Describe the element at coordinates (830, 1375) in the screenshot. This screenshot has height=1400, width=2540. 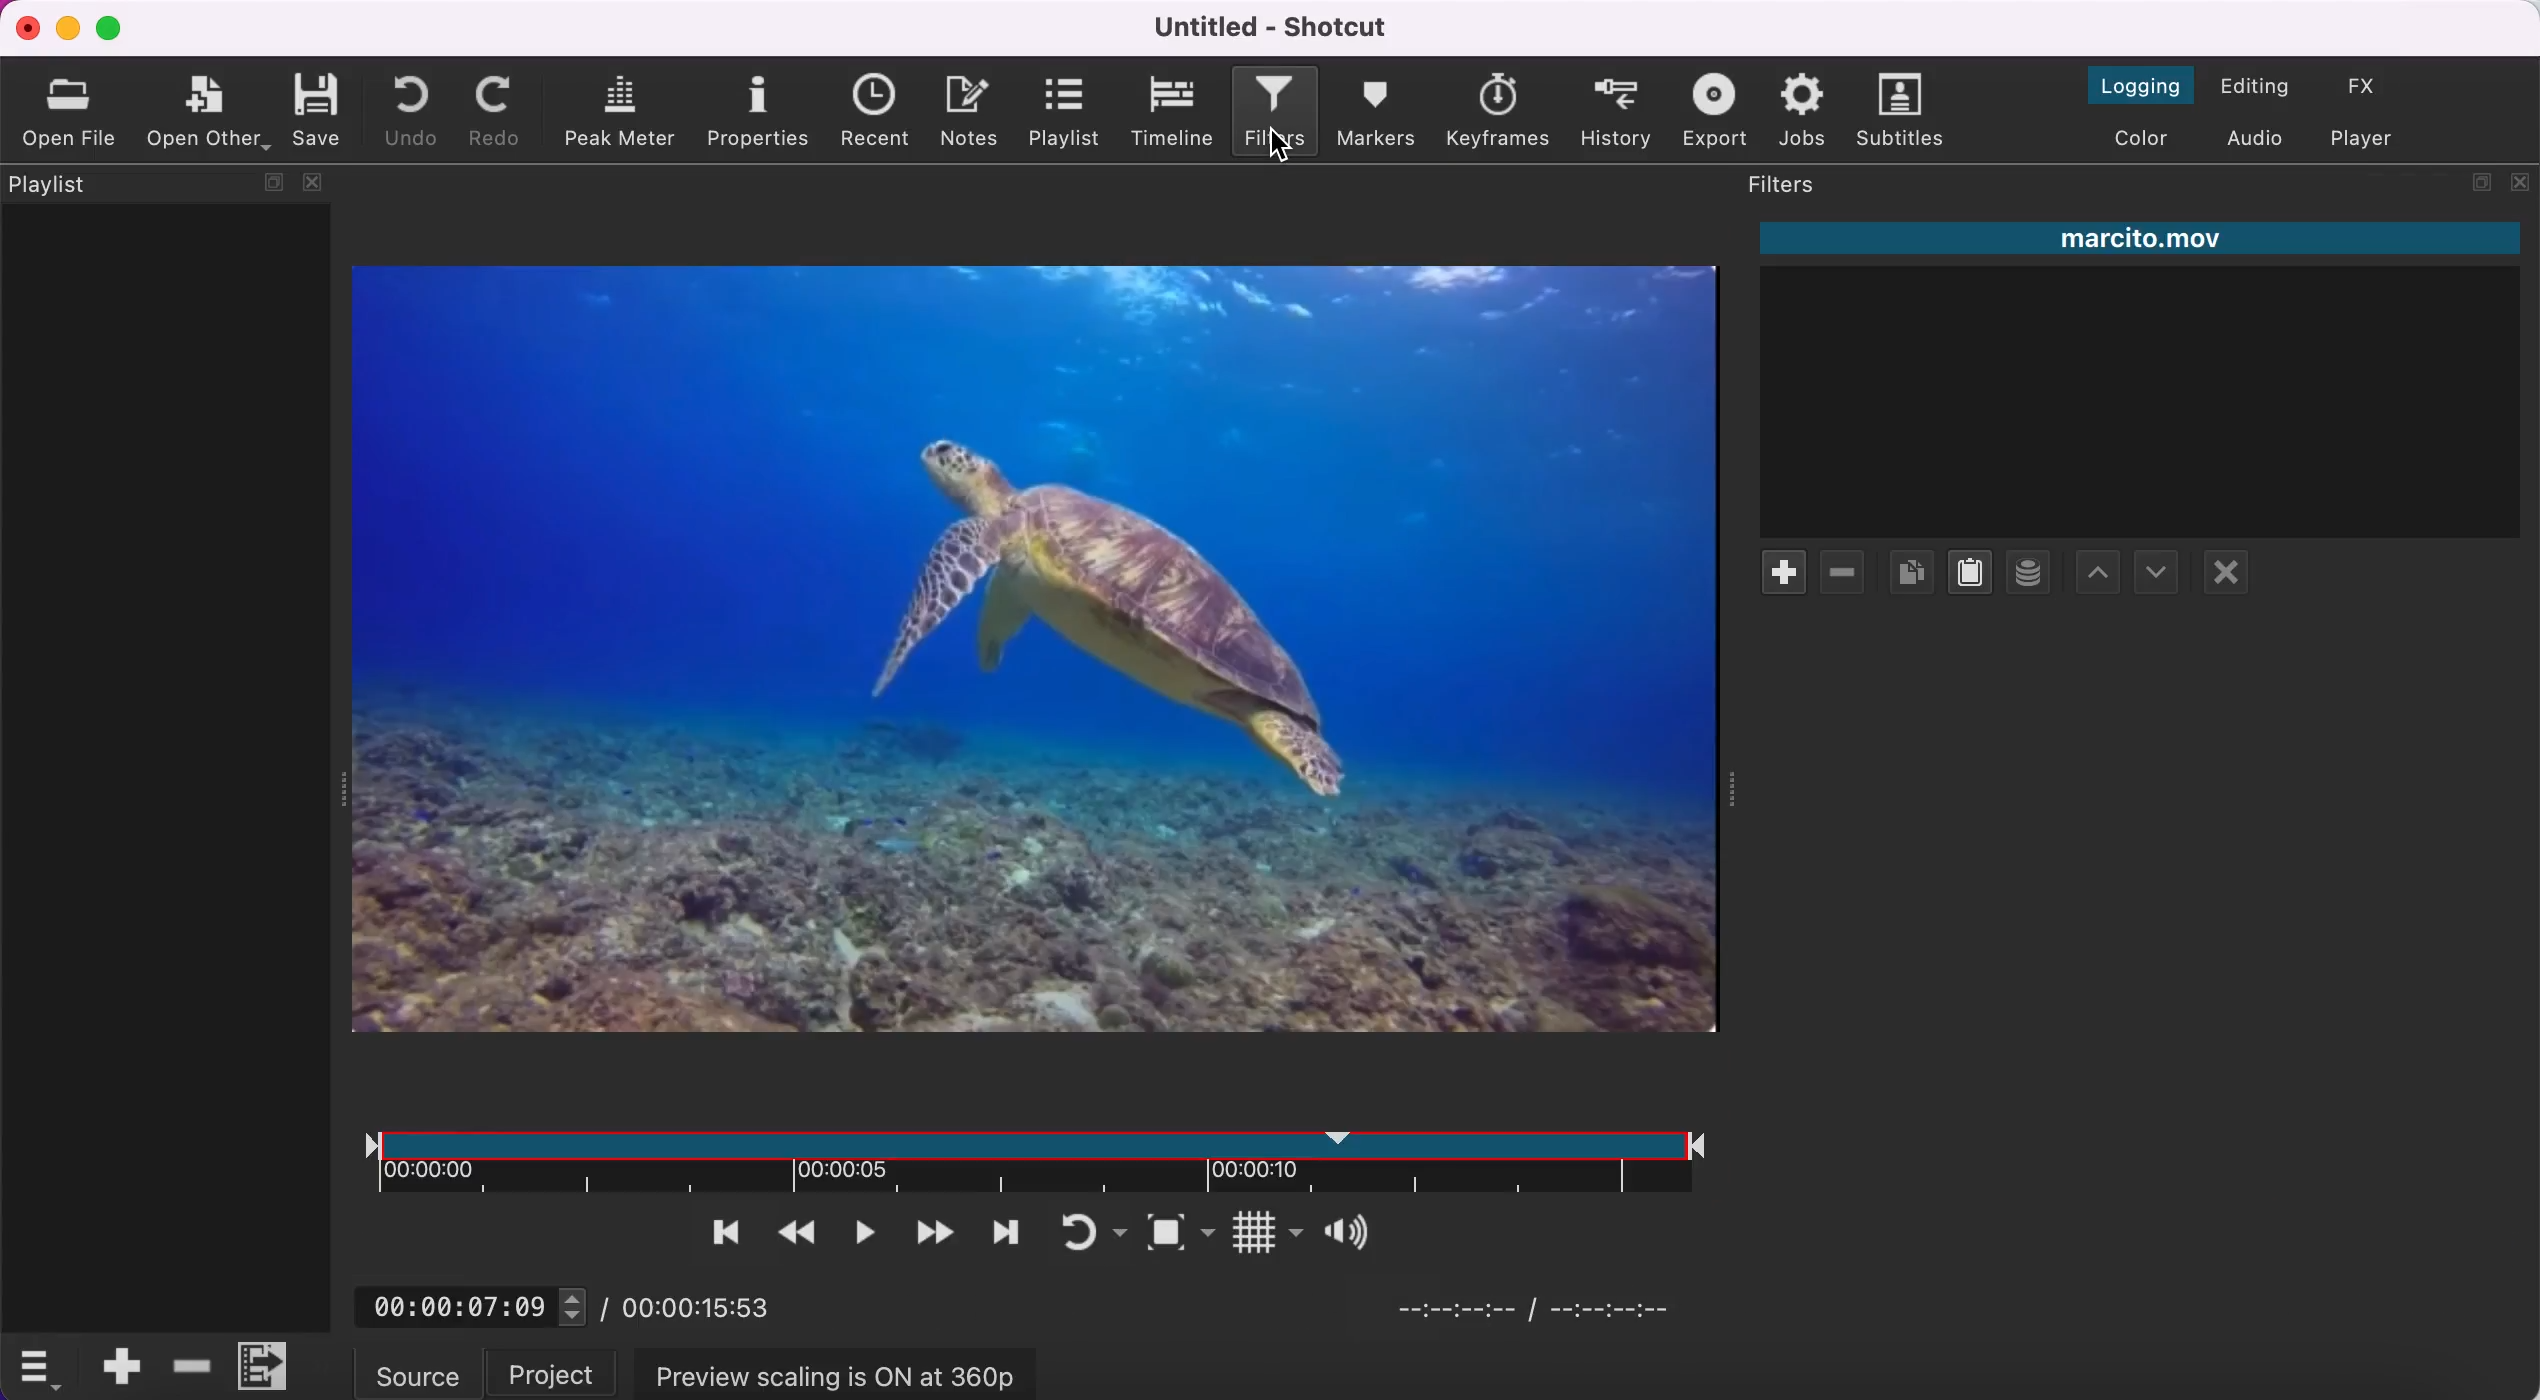
I see `preview scaling is on at 360p` at that location.